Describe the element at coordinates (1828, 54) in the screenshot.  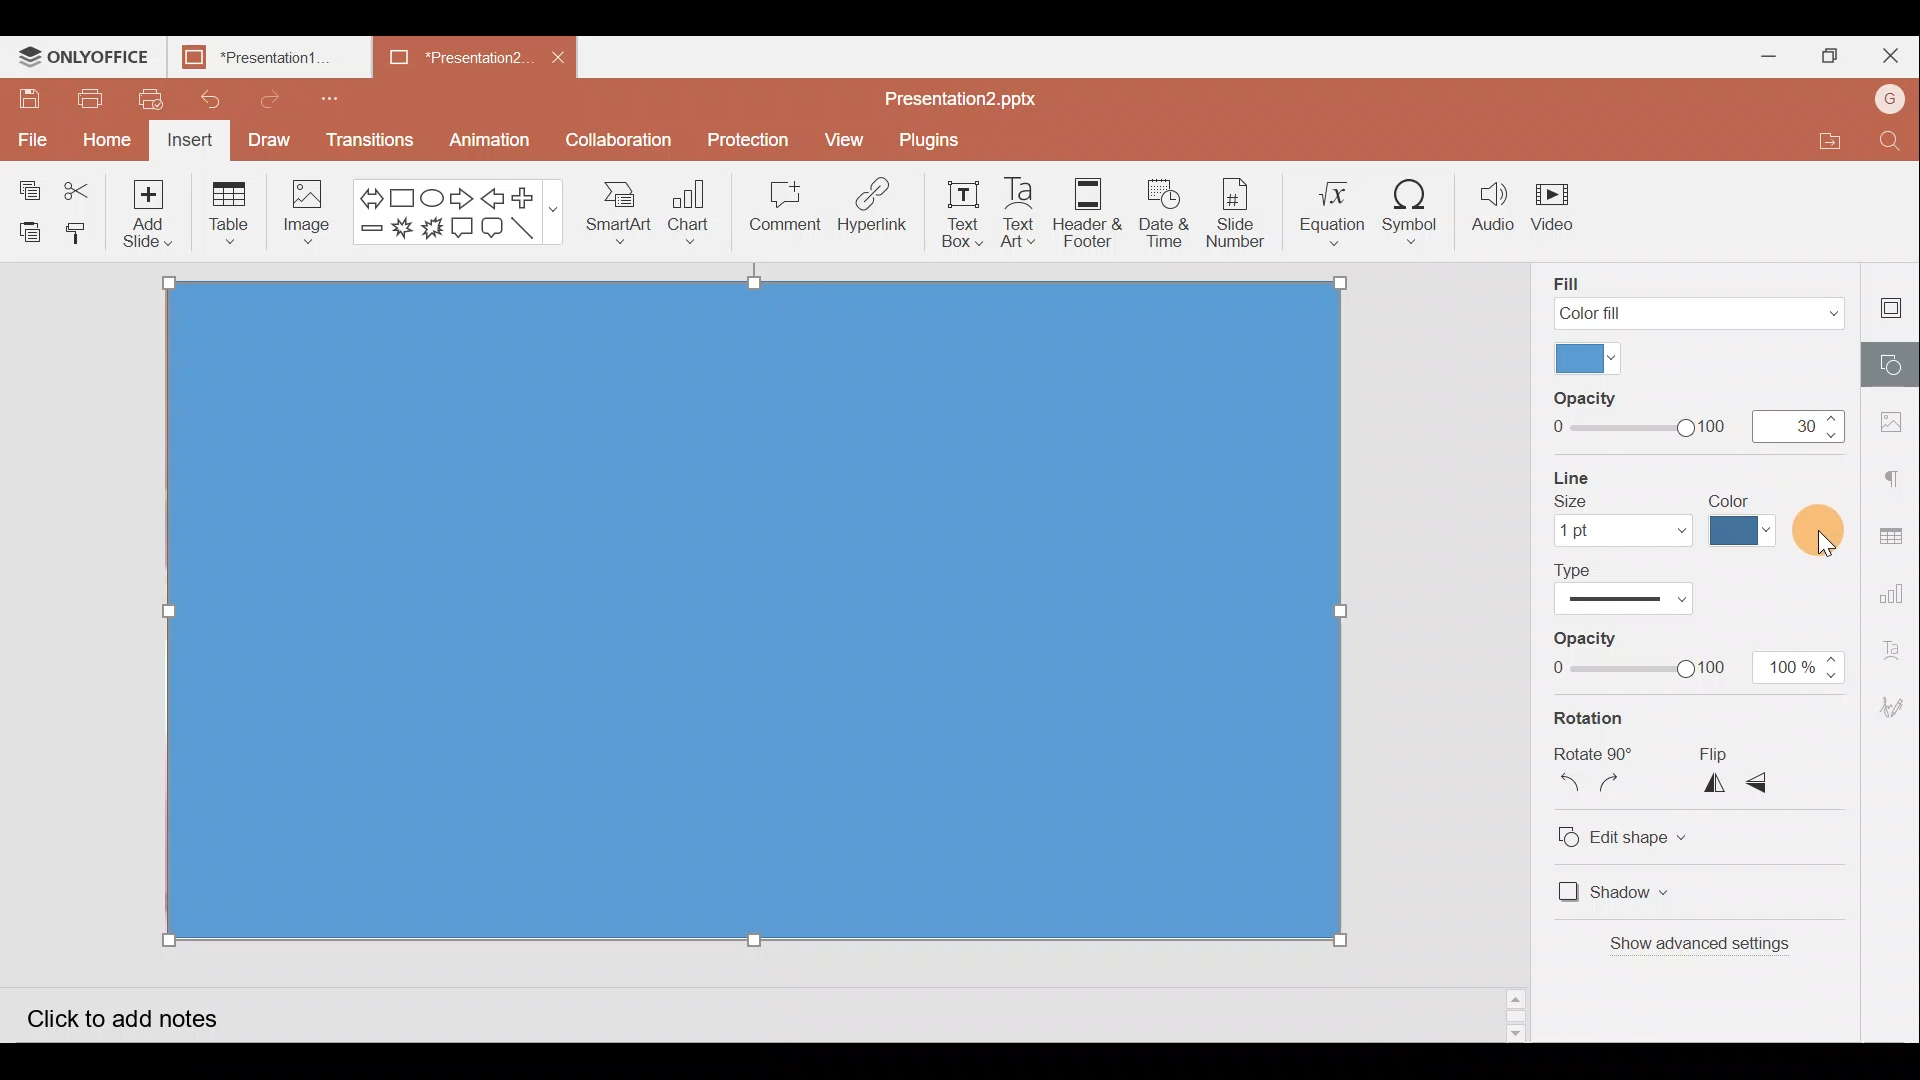
I see `Maximize` at that location.